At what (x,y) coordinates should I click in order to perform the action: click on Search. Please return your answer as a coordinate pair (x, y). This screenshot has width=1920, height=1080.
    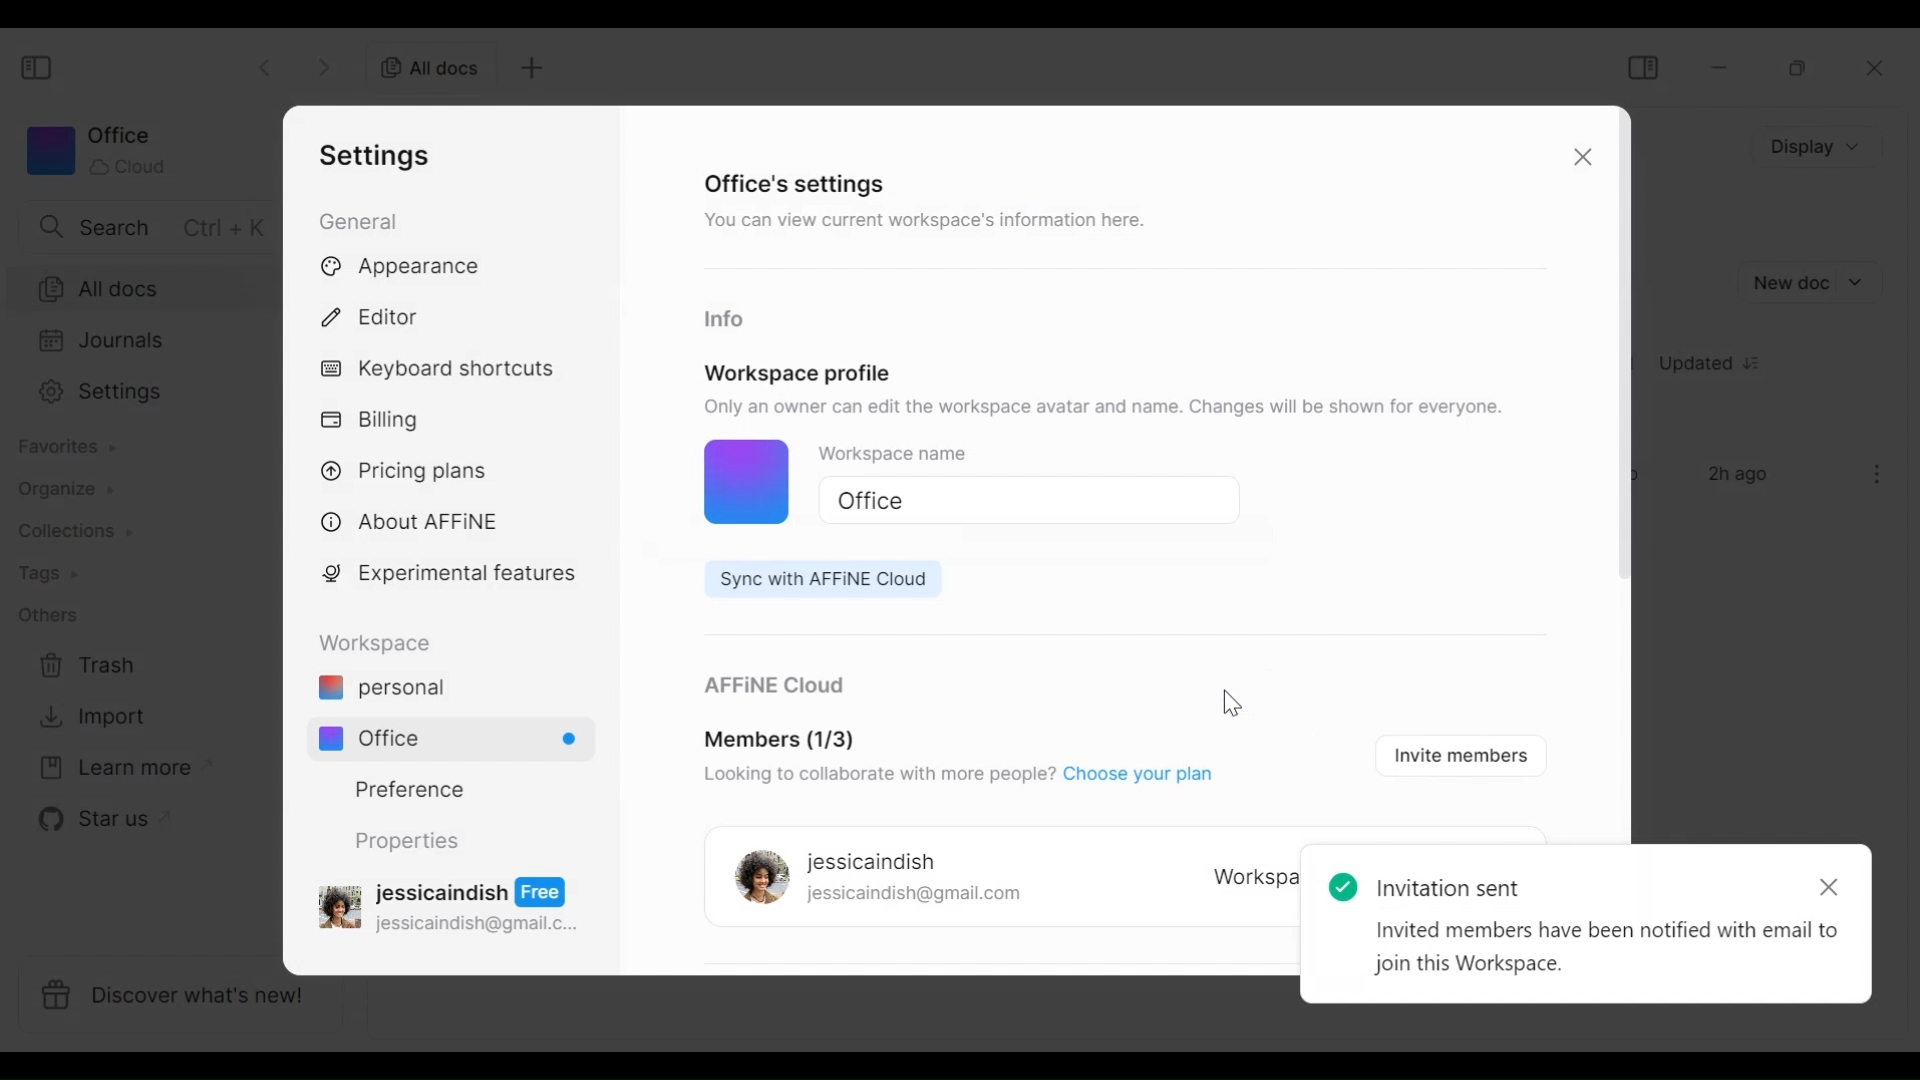
    Looking at the image, I should click on (147, 226).